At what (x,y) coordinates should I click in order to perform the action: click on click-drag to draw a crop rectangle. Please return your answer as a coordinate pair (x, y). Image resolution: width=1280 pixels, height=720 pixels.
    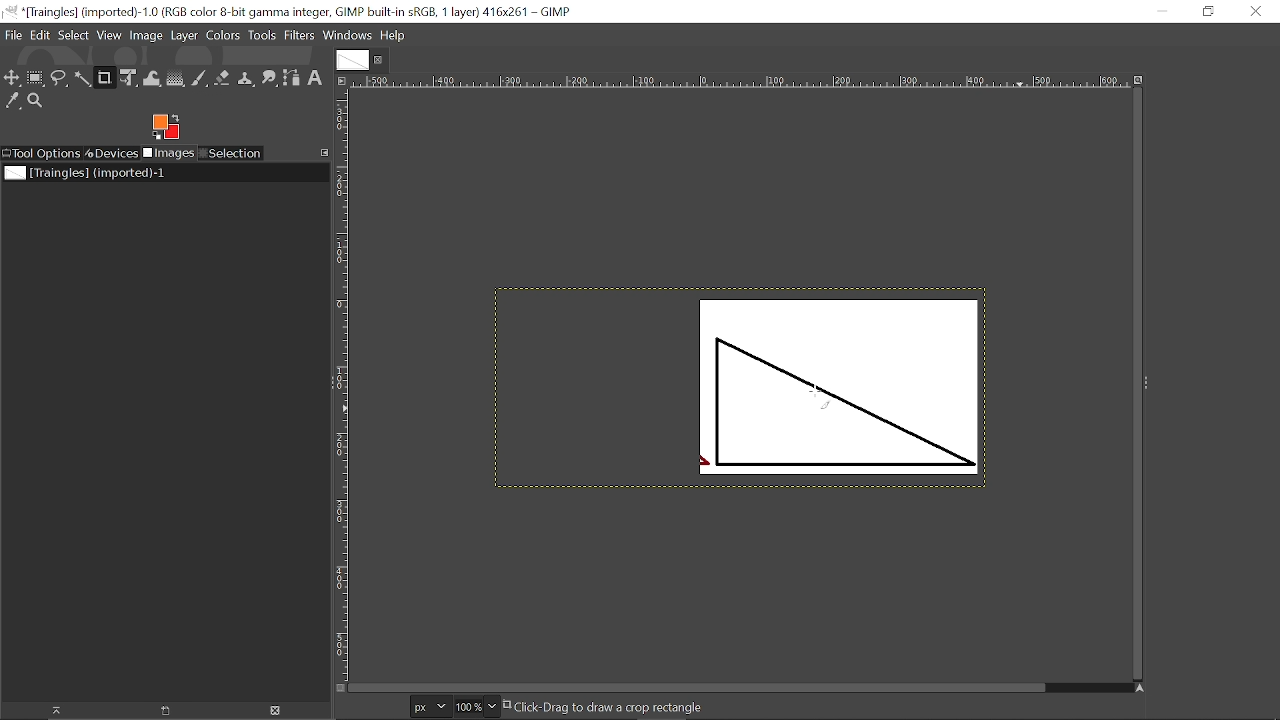
    Looking at the image, I should click on (607, 707).